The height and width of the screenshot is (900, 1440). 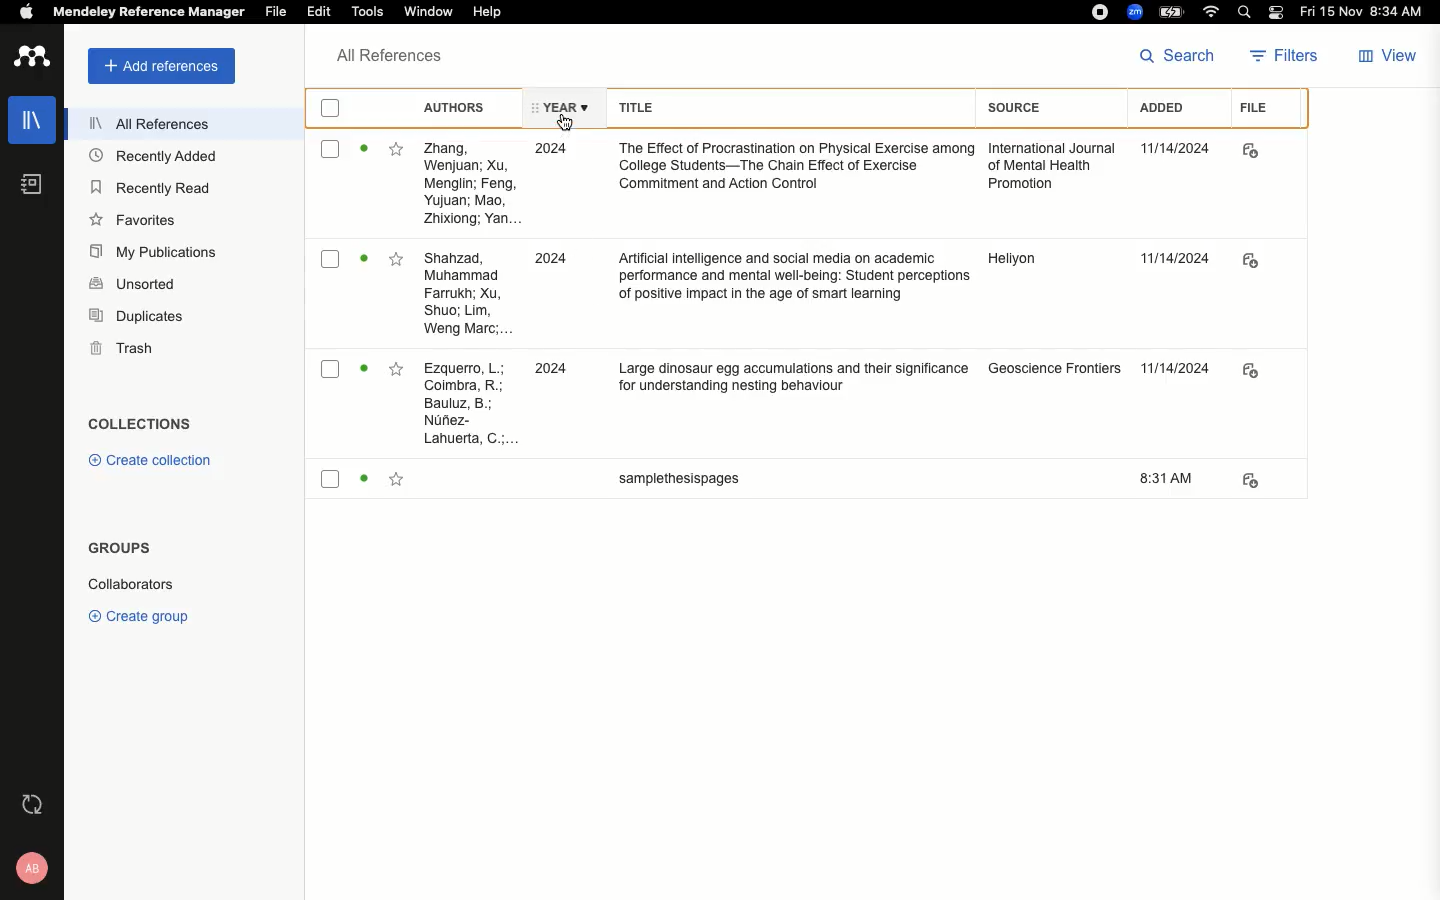 What do you see at coordinates (560, 265) in the screenshot?
I see `year of publication` at bounding box center [560, 265].